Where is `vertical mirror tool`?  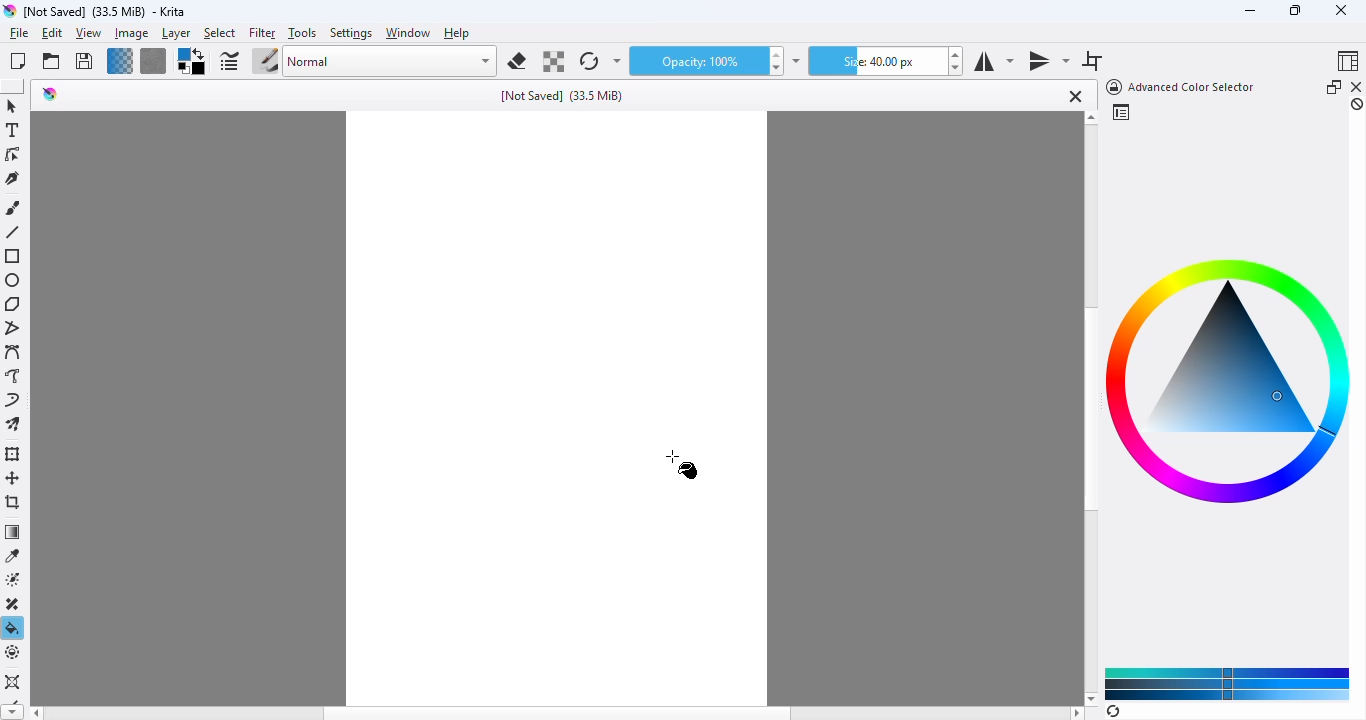
vertical mirror tool is located at coordinates (1048, 62).